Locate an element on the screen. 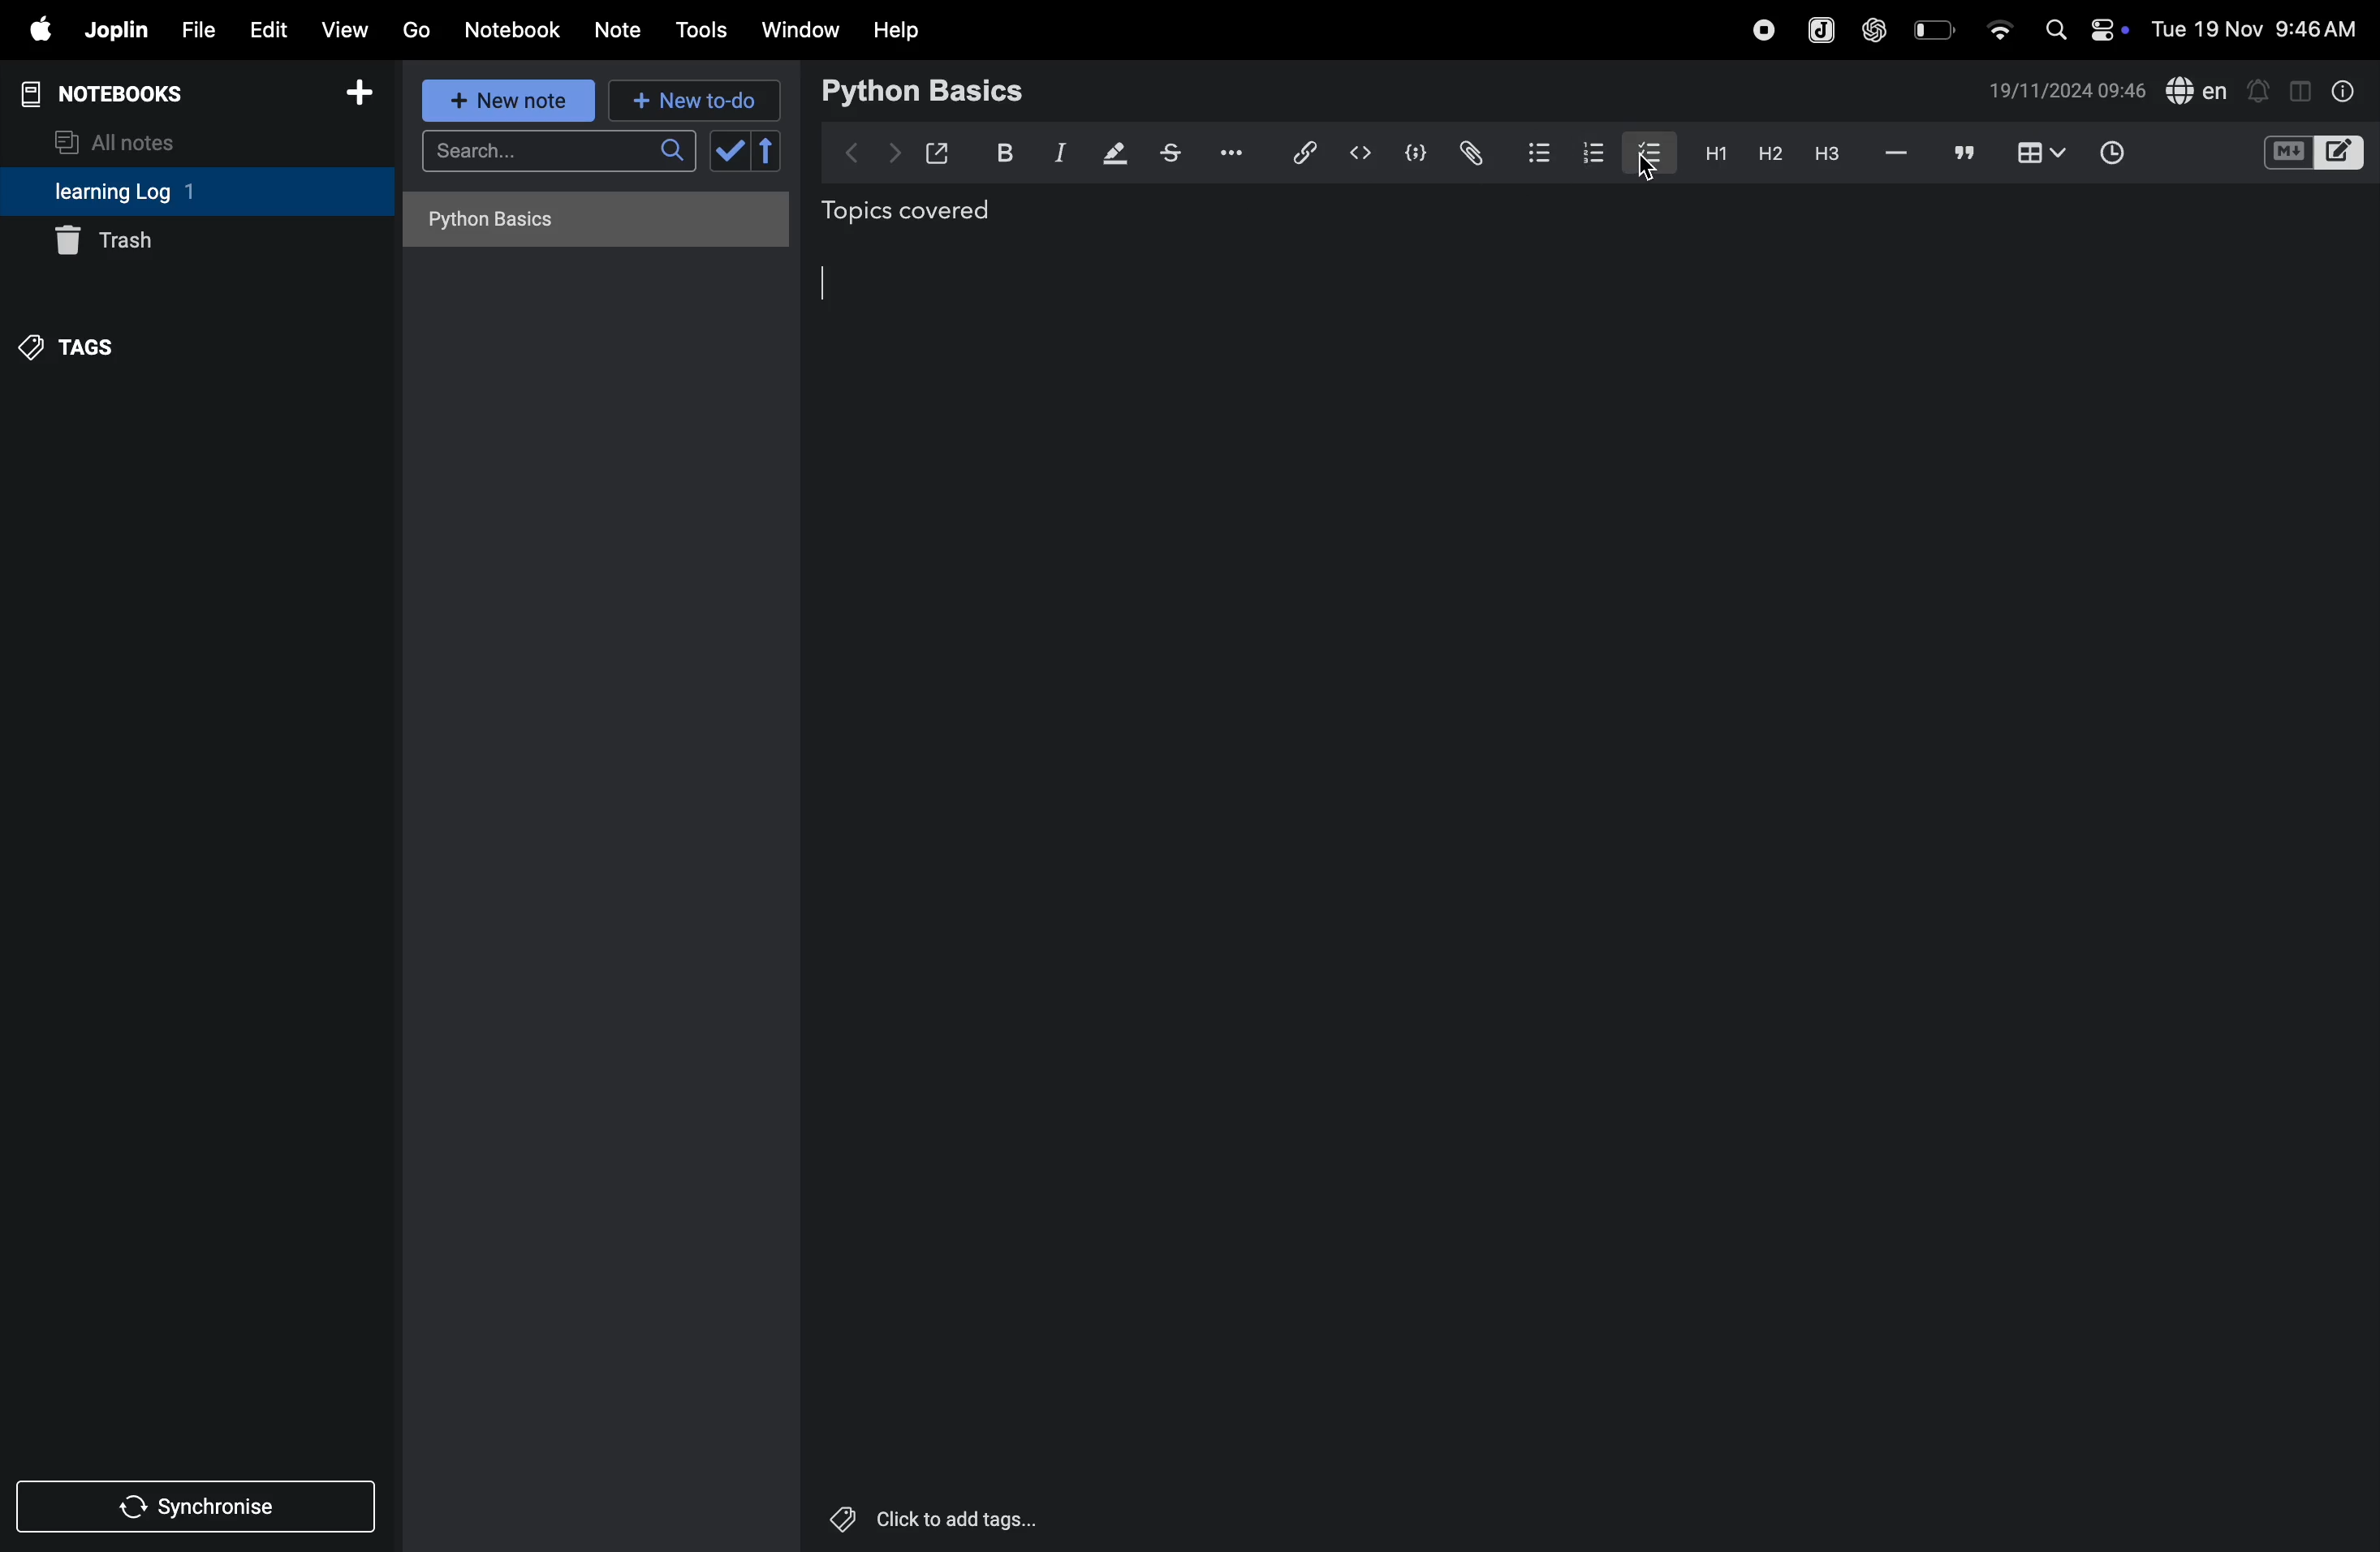 Image resolution: width=2380 pixels, height=1552 pixels. attach file is located at coordinates (1469, 153).